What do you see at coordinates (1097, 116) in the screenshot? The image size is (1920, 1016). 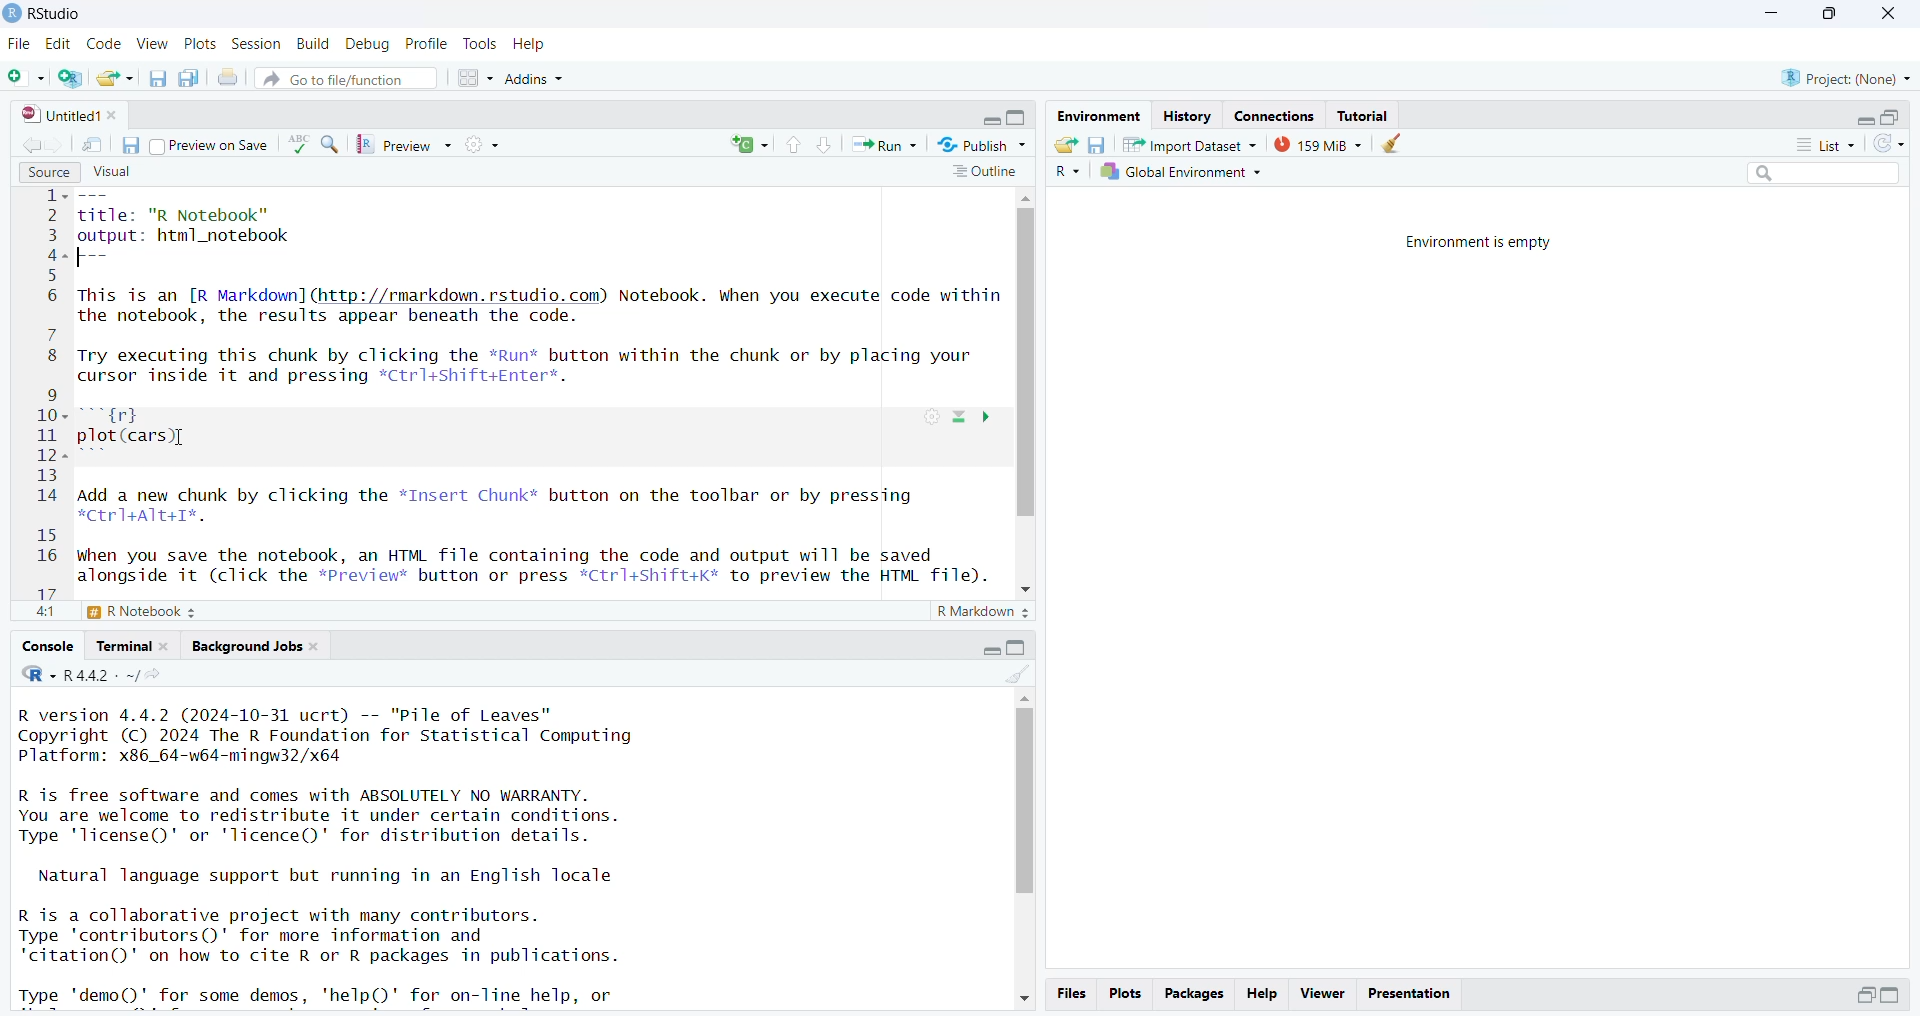 I see `environment` at bounding box center [1097, 116].